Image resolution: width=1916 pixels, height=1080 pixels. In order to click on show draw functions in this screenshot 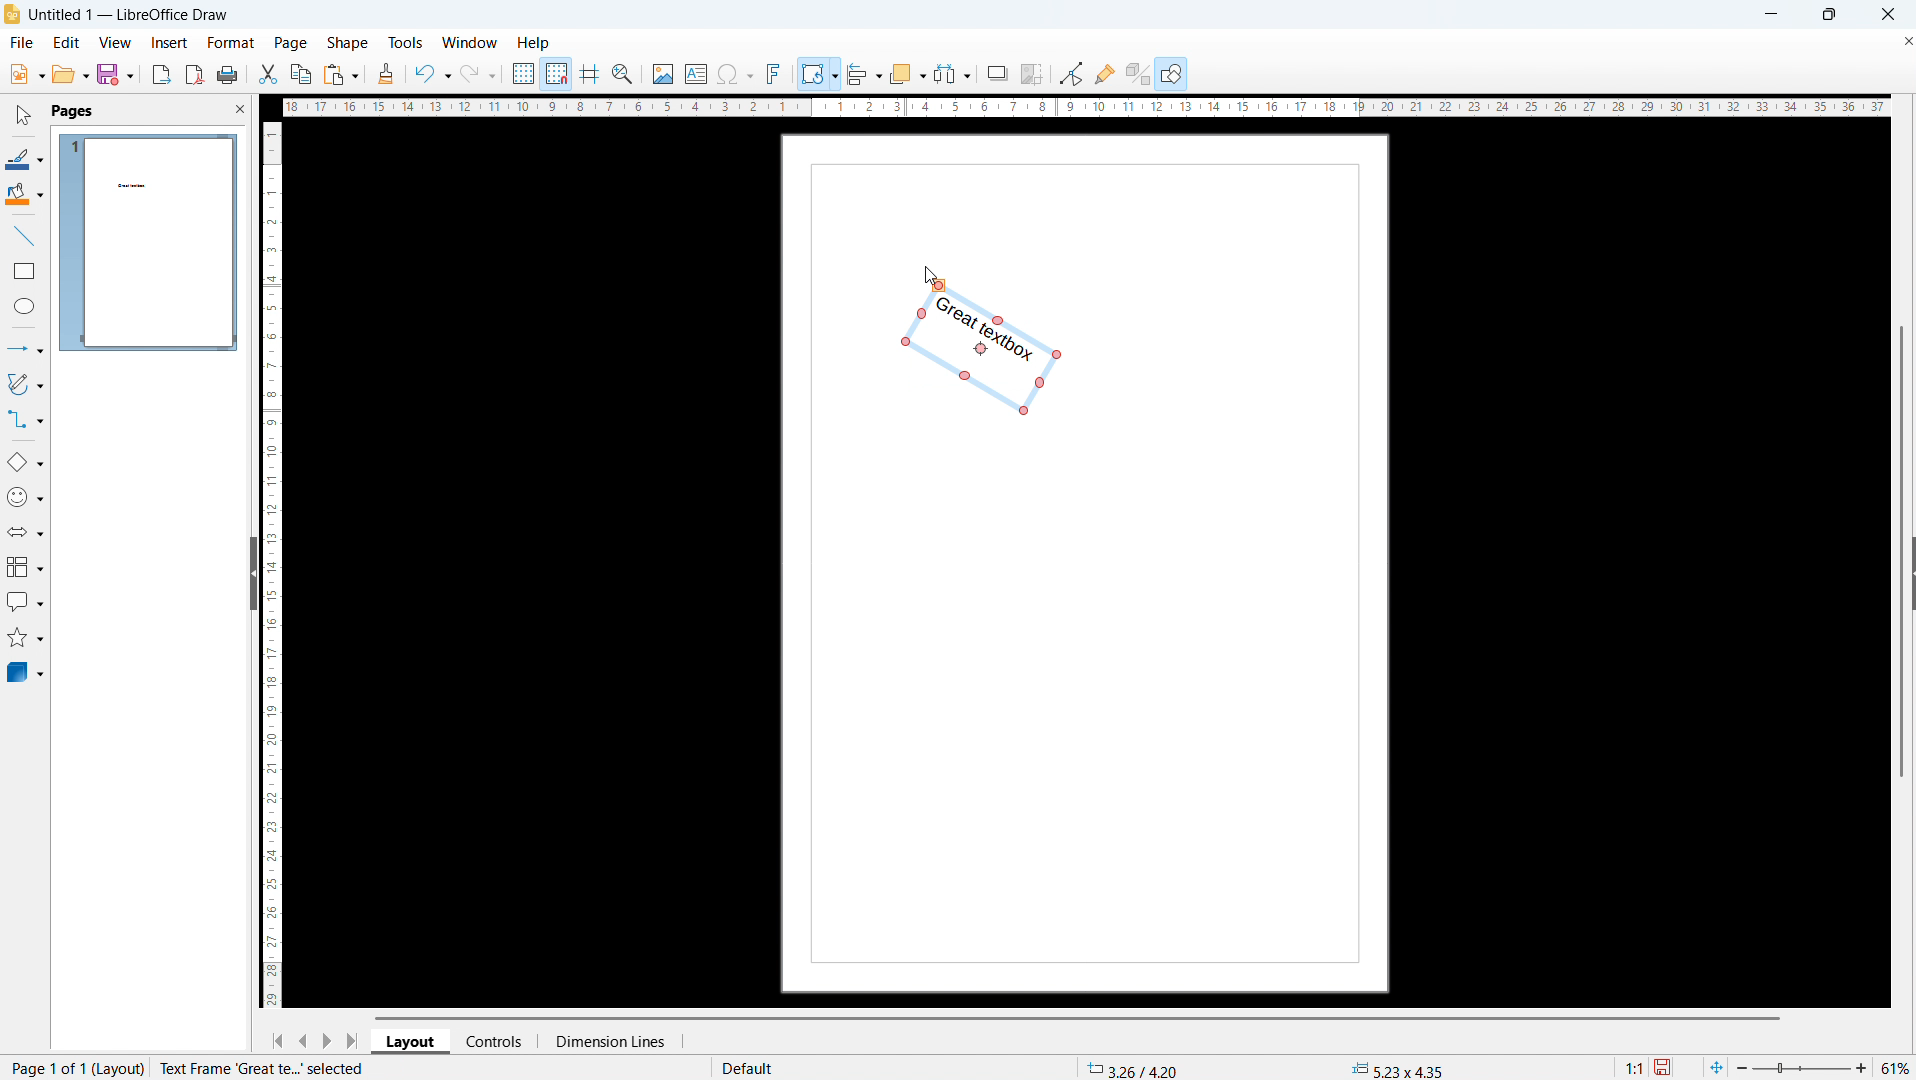, I will do `click(1171, 75)`.